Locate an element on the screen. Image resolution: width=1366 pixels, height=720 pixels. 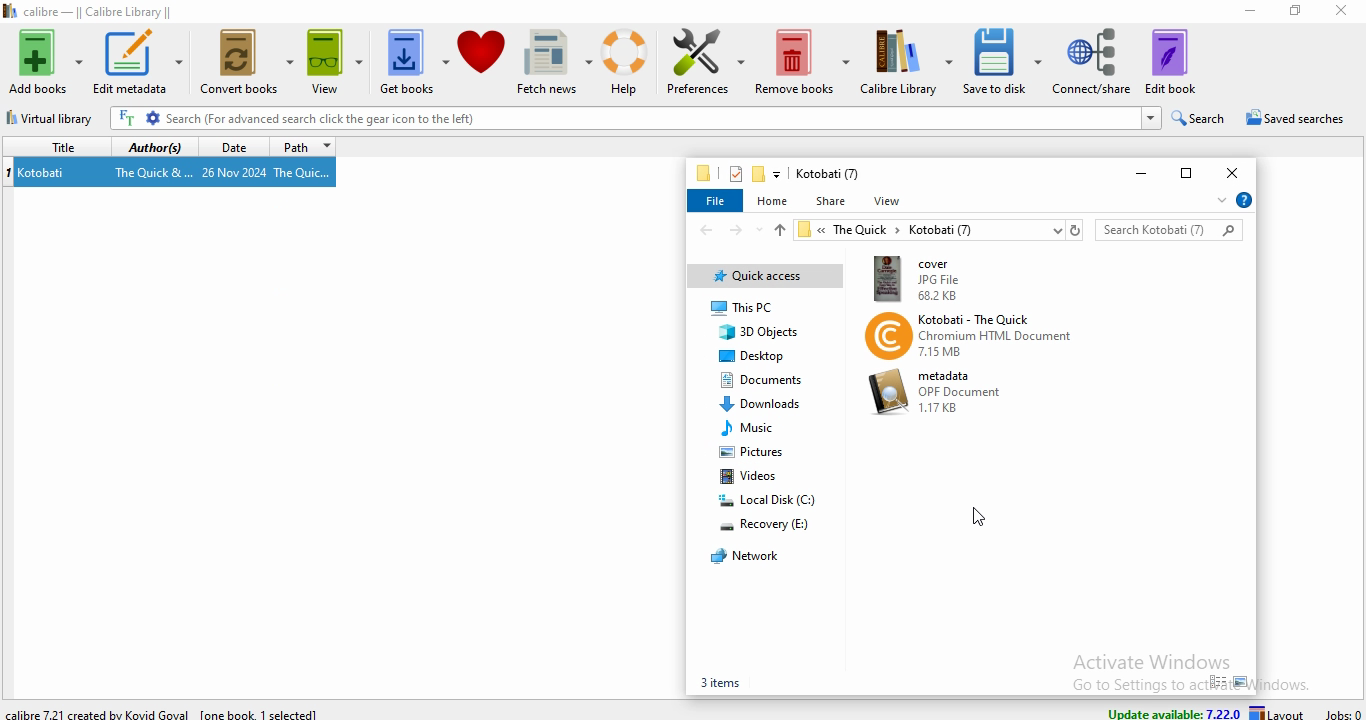
connect/share is located at coordinates (1092, 61).